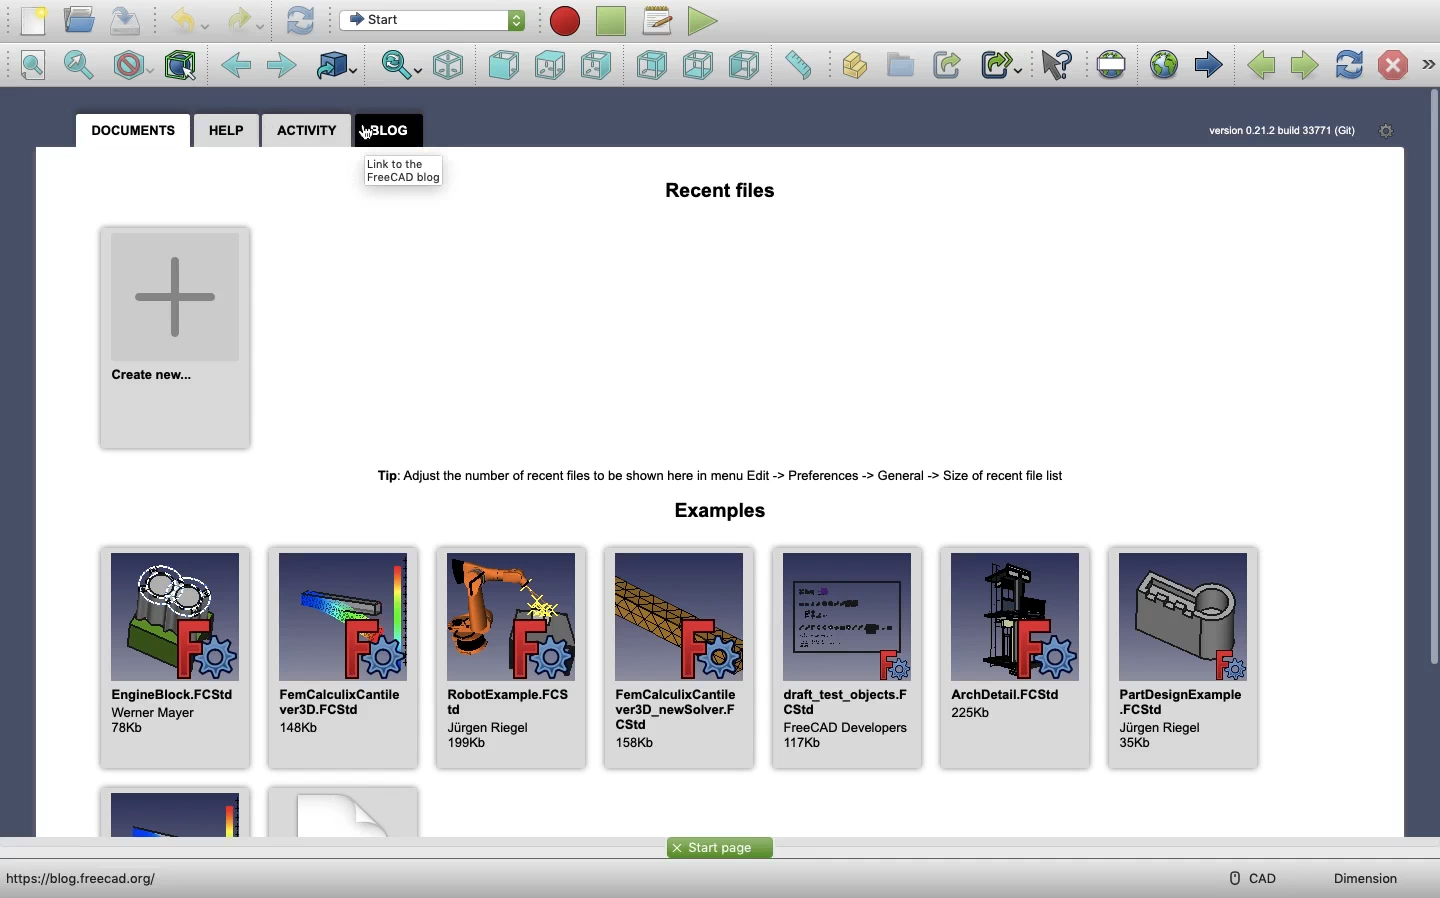 The image size is (1440, 898). What do you see at coordinates (173, 808) in the screenshot?
I see `Other File` at bounding box center [173, 808].